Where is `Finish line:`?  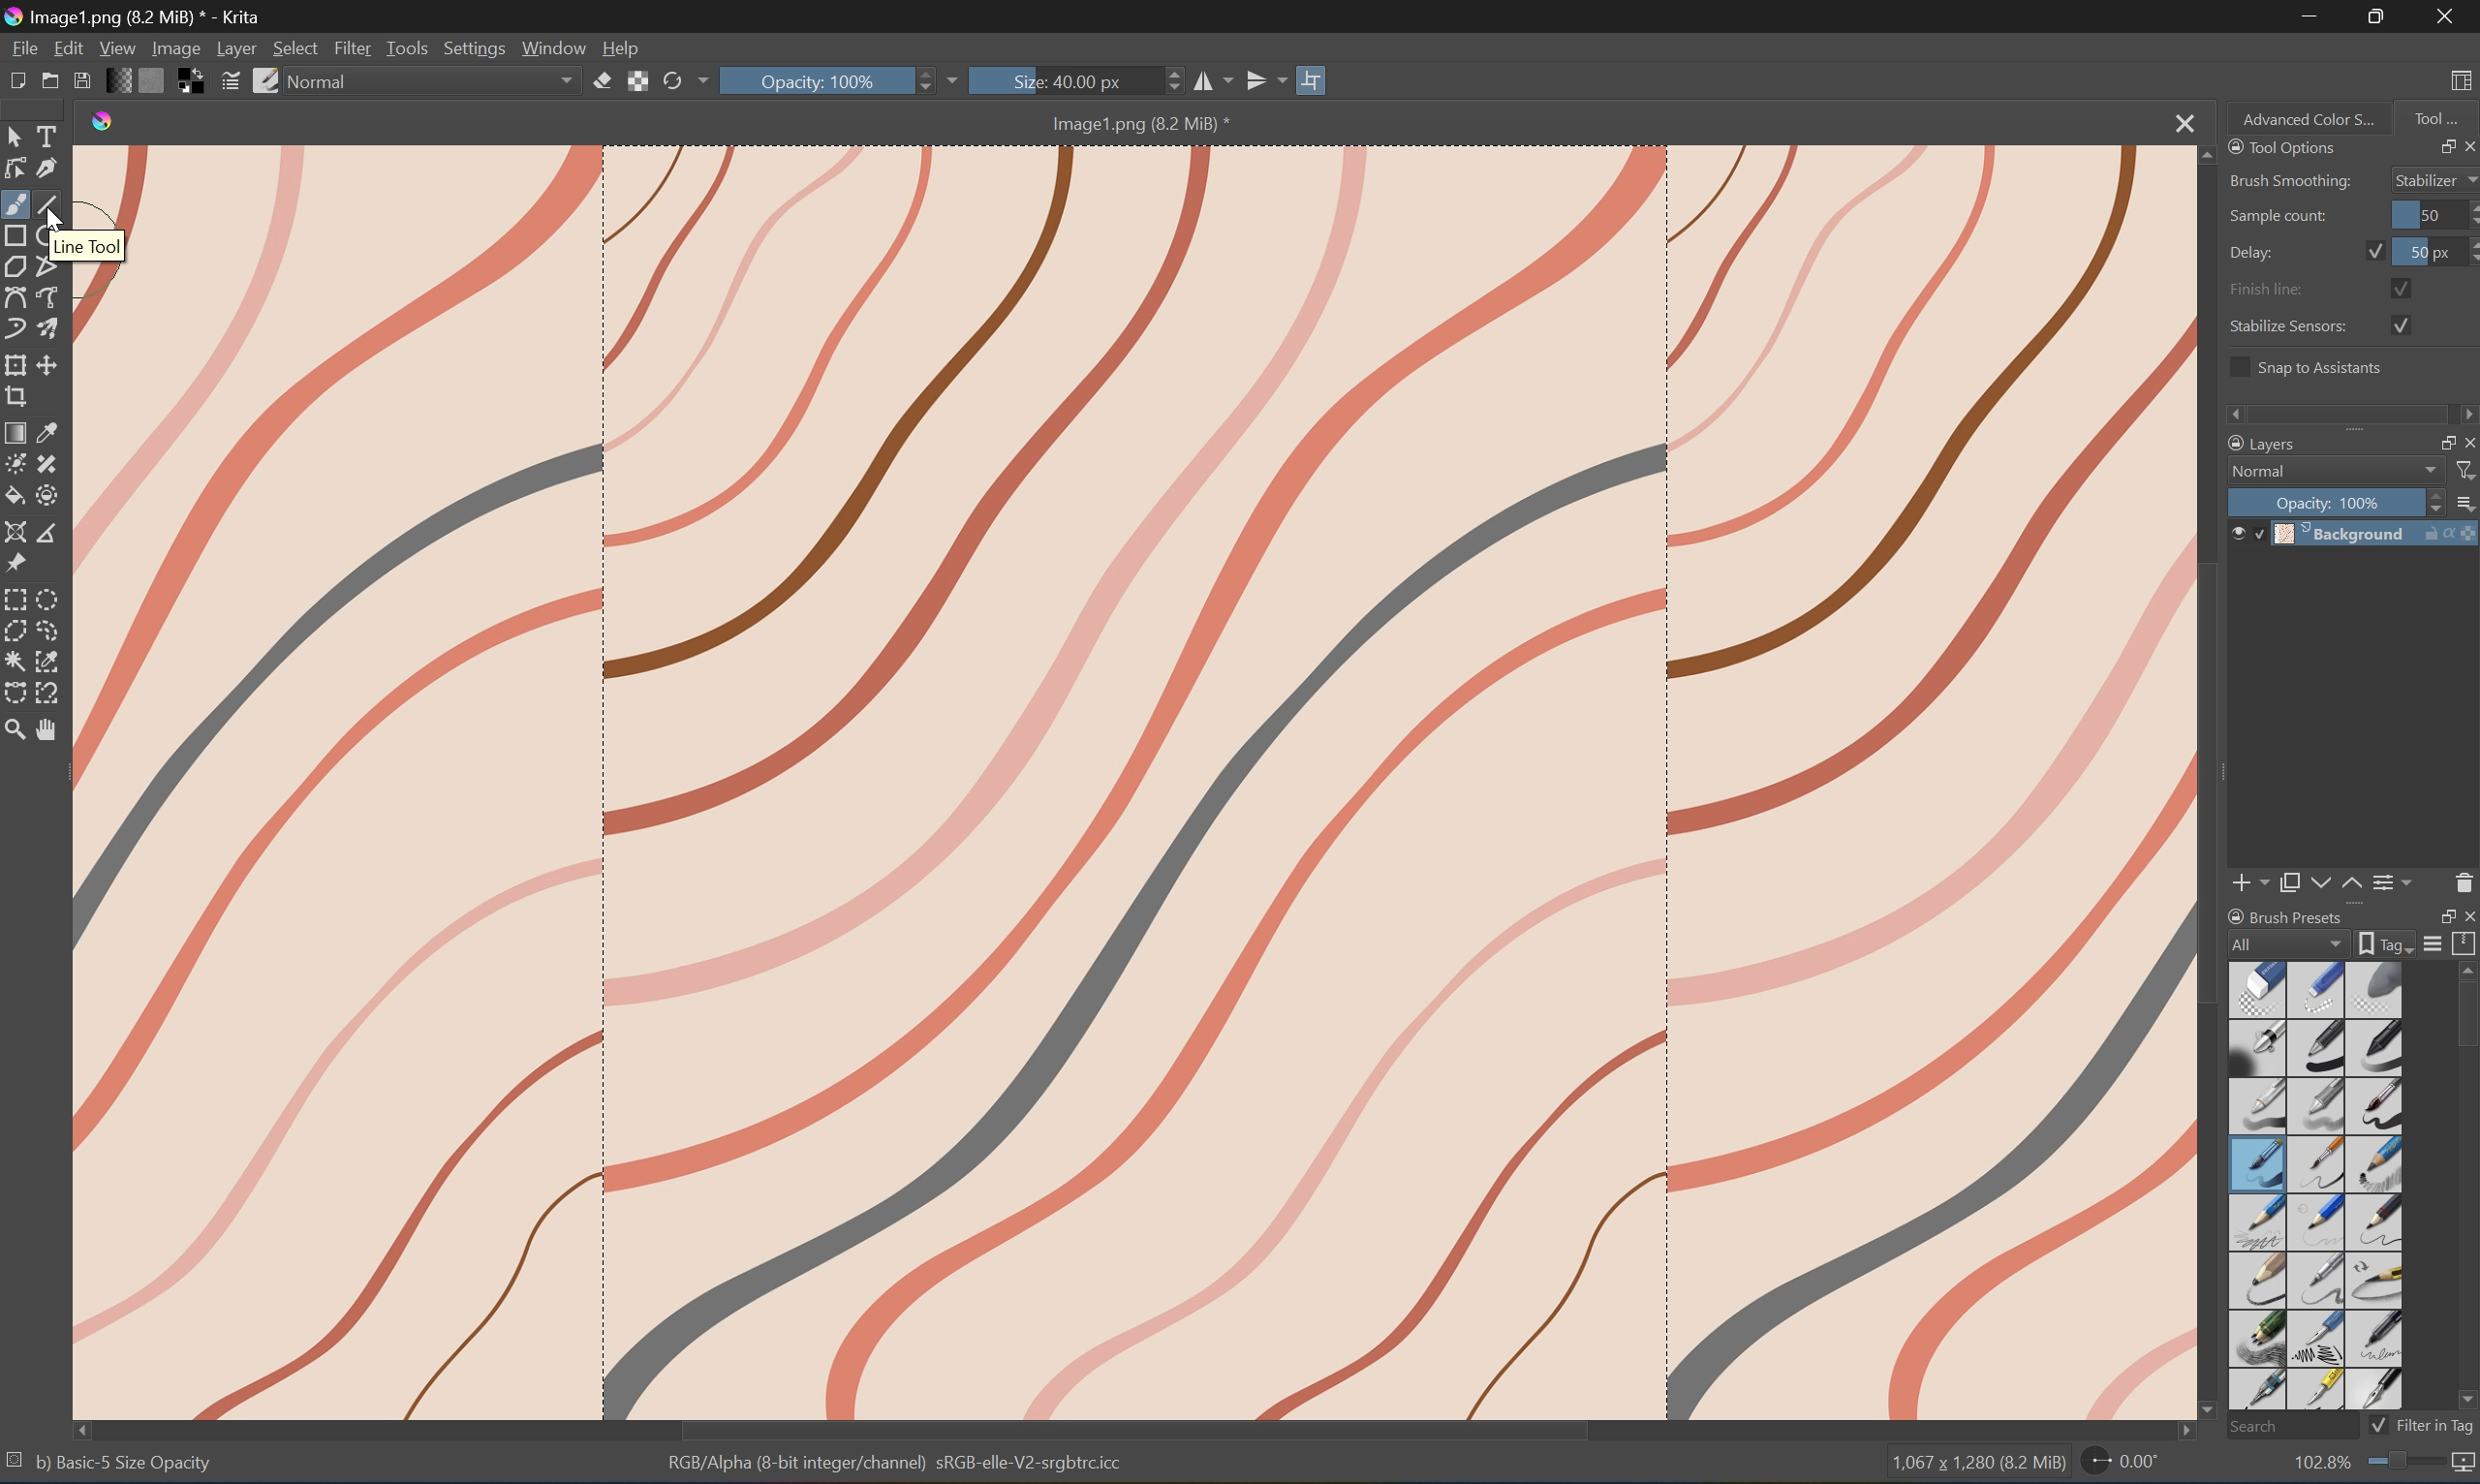 Finish line: is located at coordinates (2274, 288).